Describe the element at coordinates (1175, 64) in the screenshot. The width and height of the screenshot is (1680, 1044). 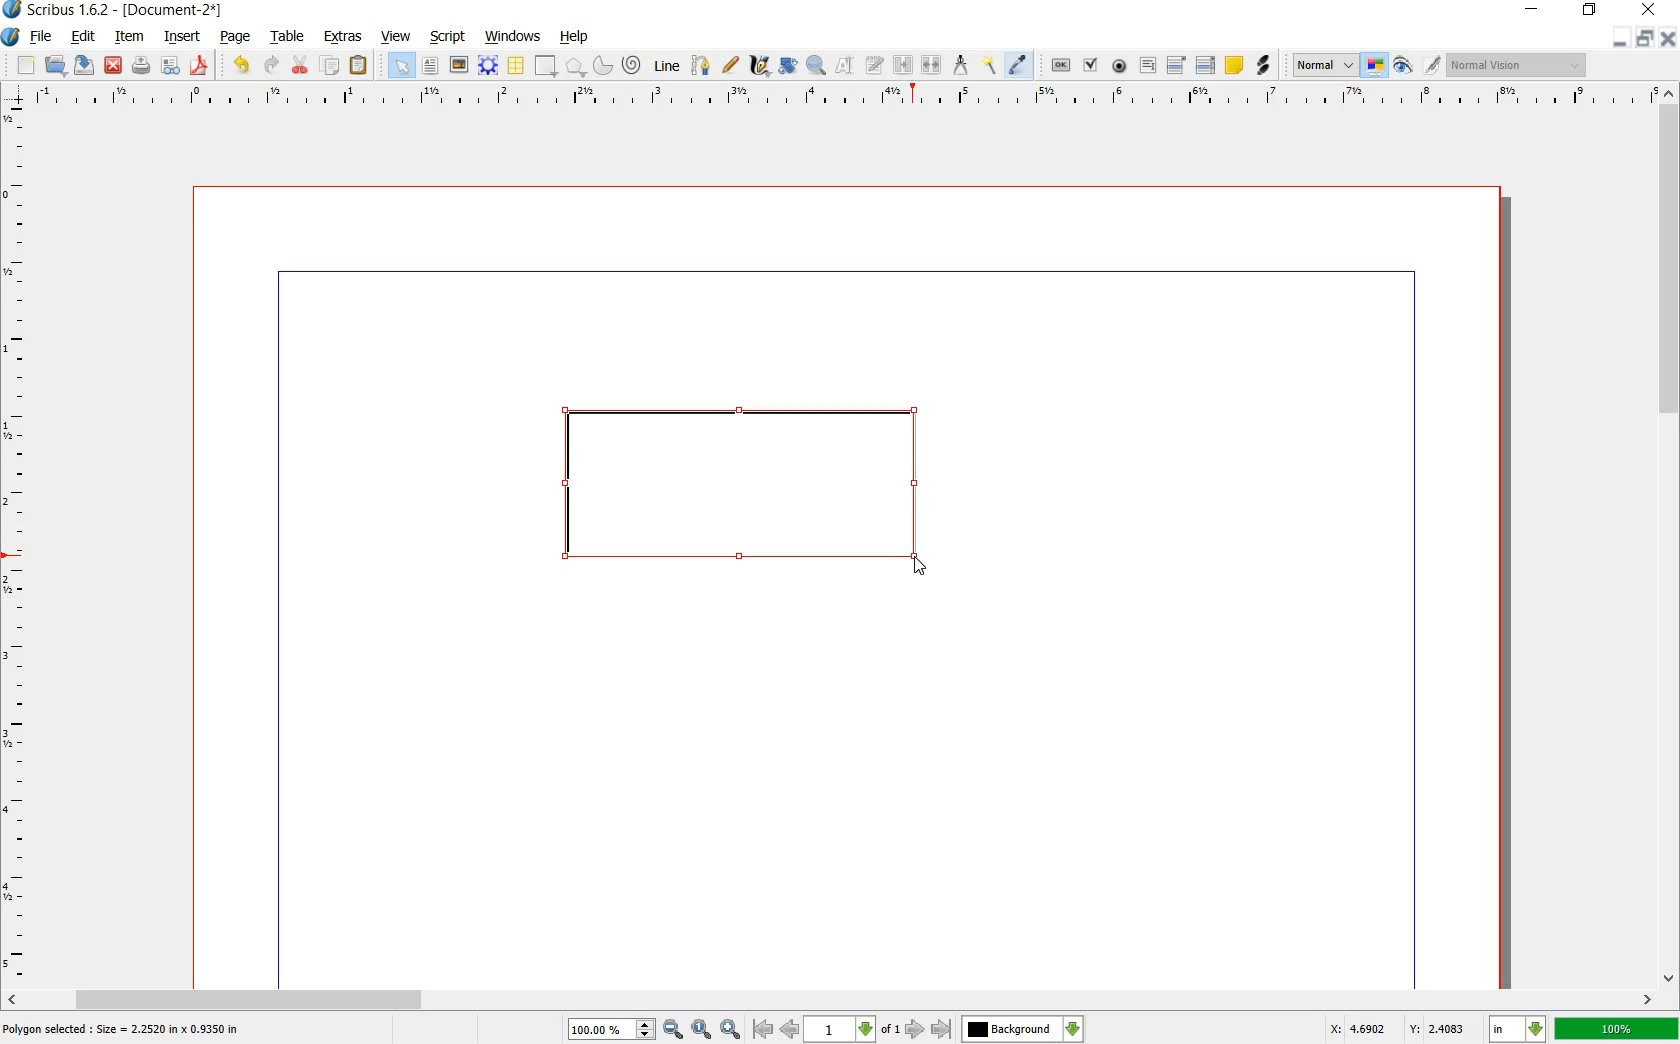
I see `PDF COMBO BOX` at that location.